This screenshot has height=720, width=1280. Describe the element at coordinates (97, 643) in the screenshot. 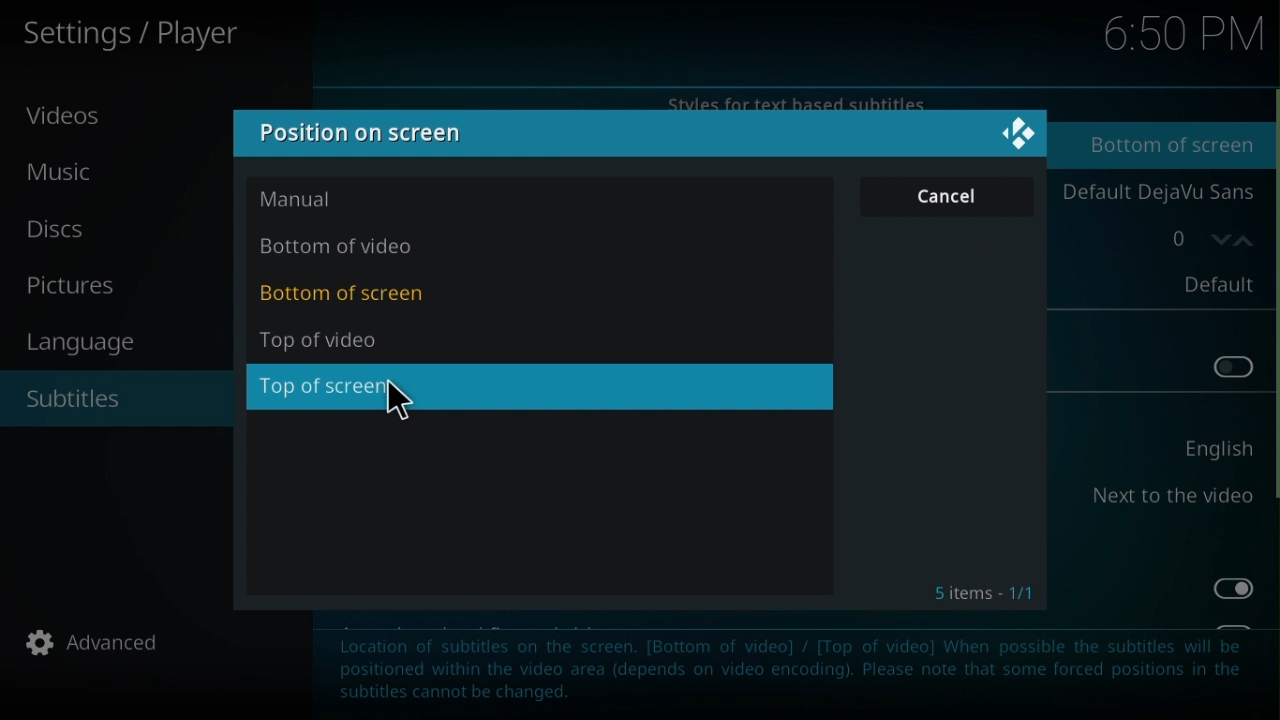

I see `Advanced` at that location.